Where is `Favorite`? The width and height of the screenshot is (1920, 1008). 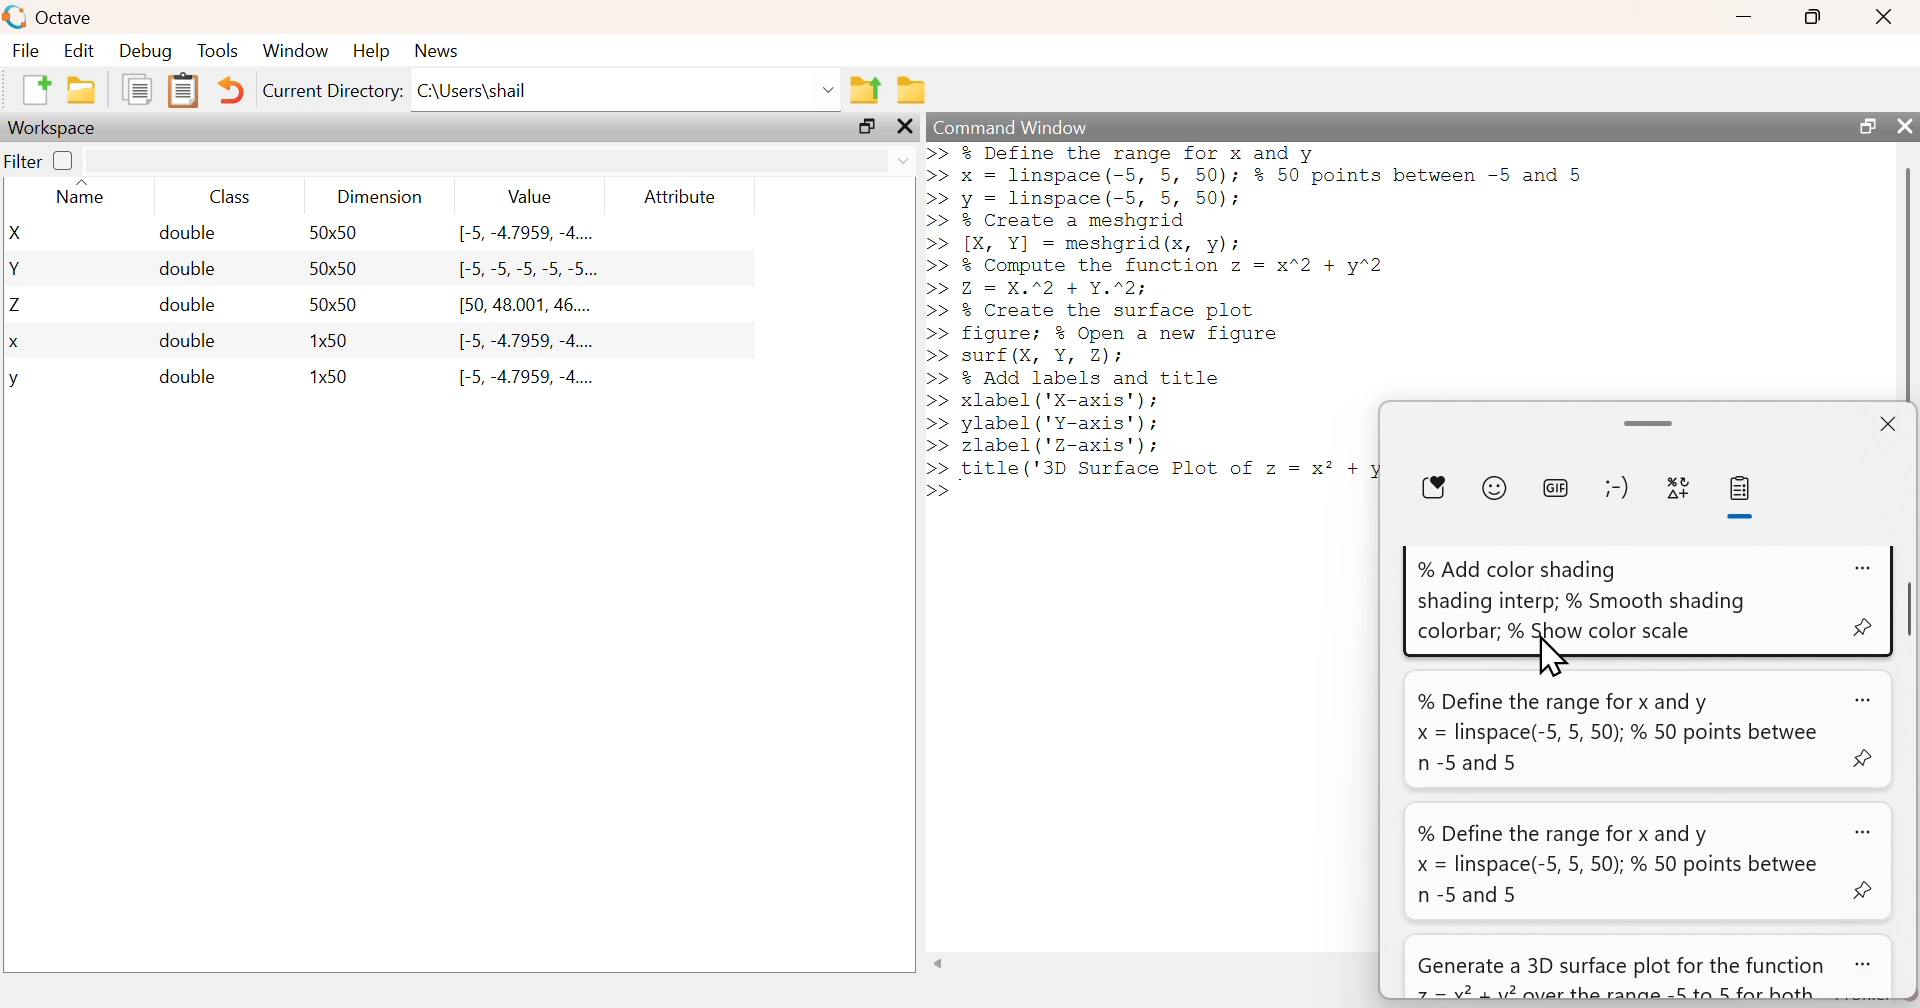 Favorite is located at coordinates (1433, 489).